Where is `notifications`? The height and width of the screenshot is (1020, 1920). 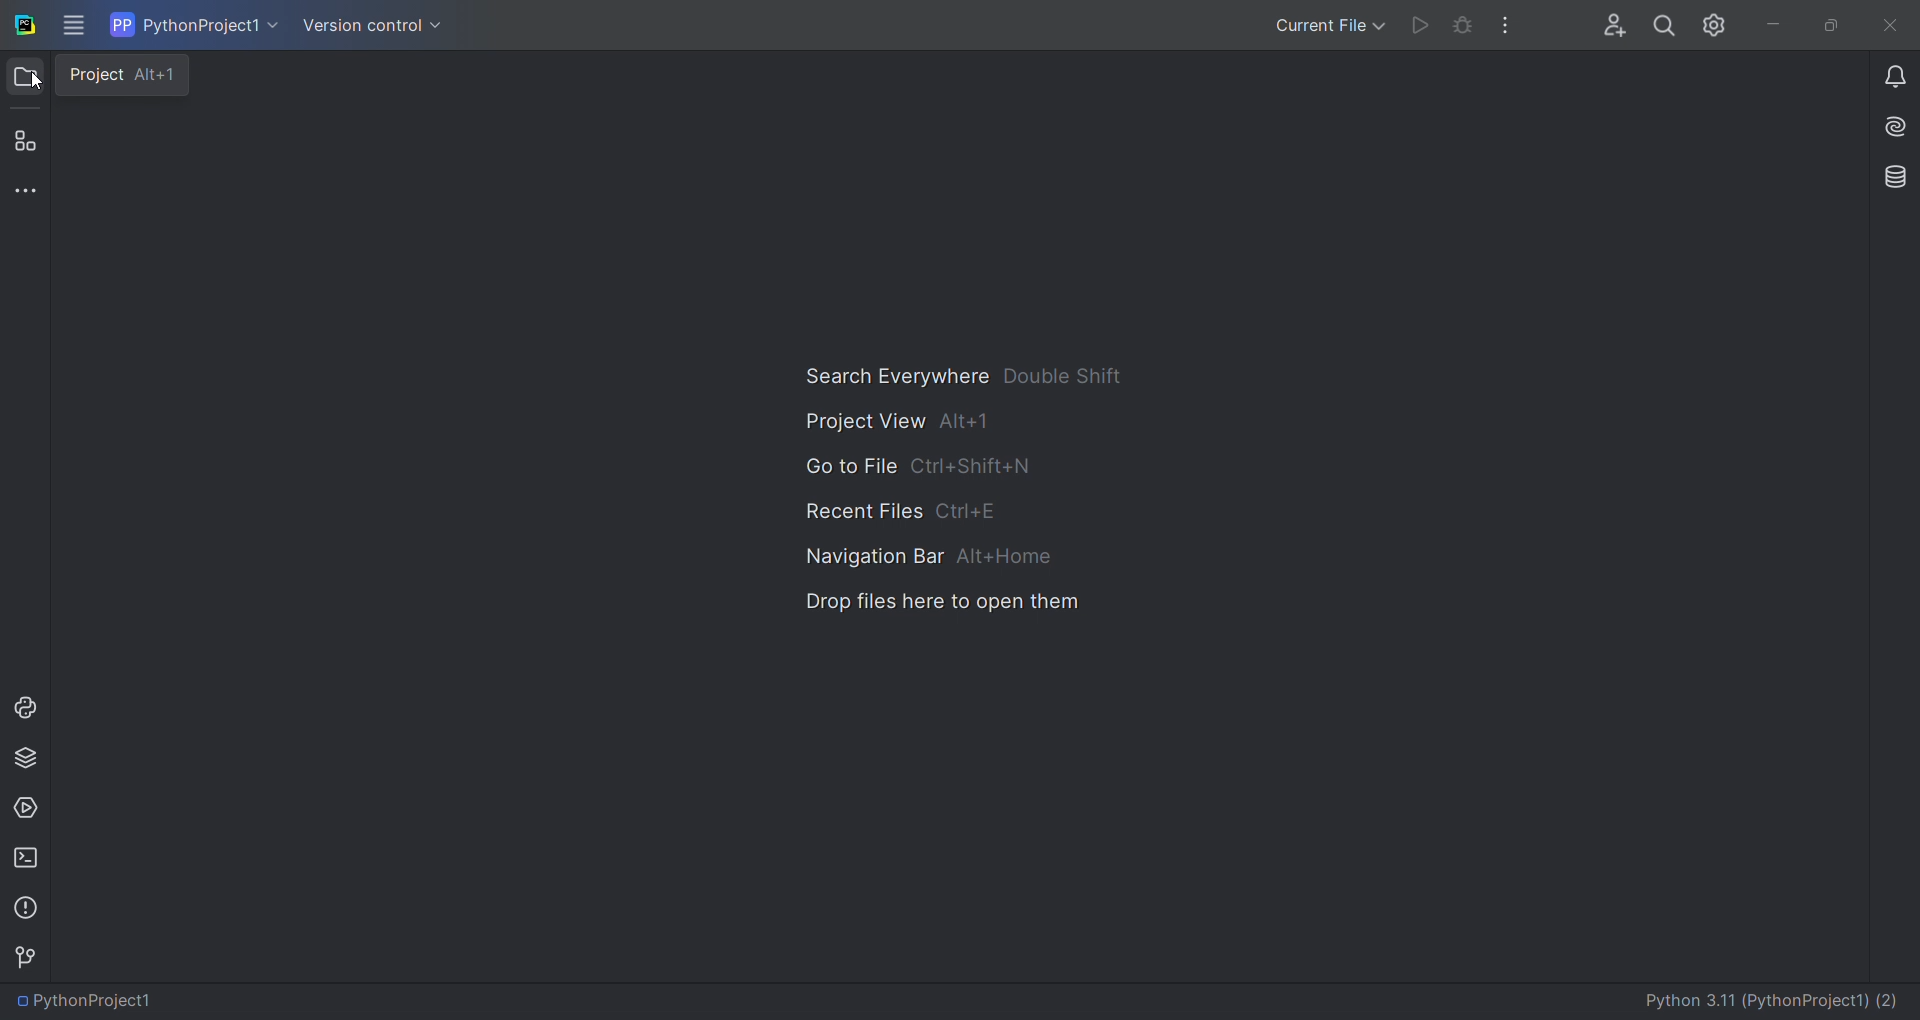
notifications is located at coordinates (1884, 76).